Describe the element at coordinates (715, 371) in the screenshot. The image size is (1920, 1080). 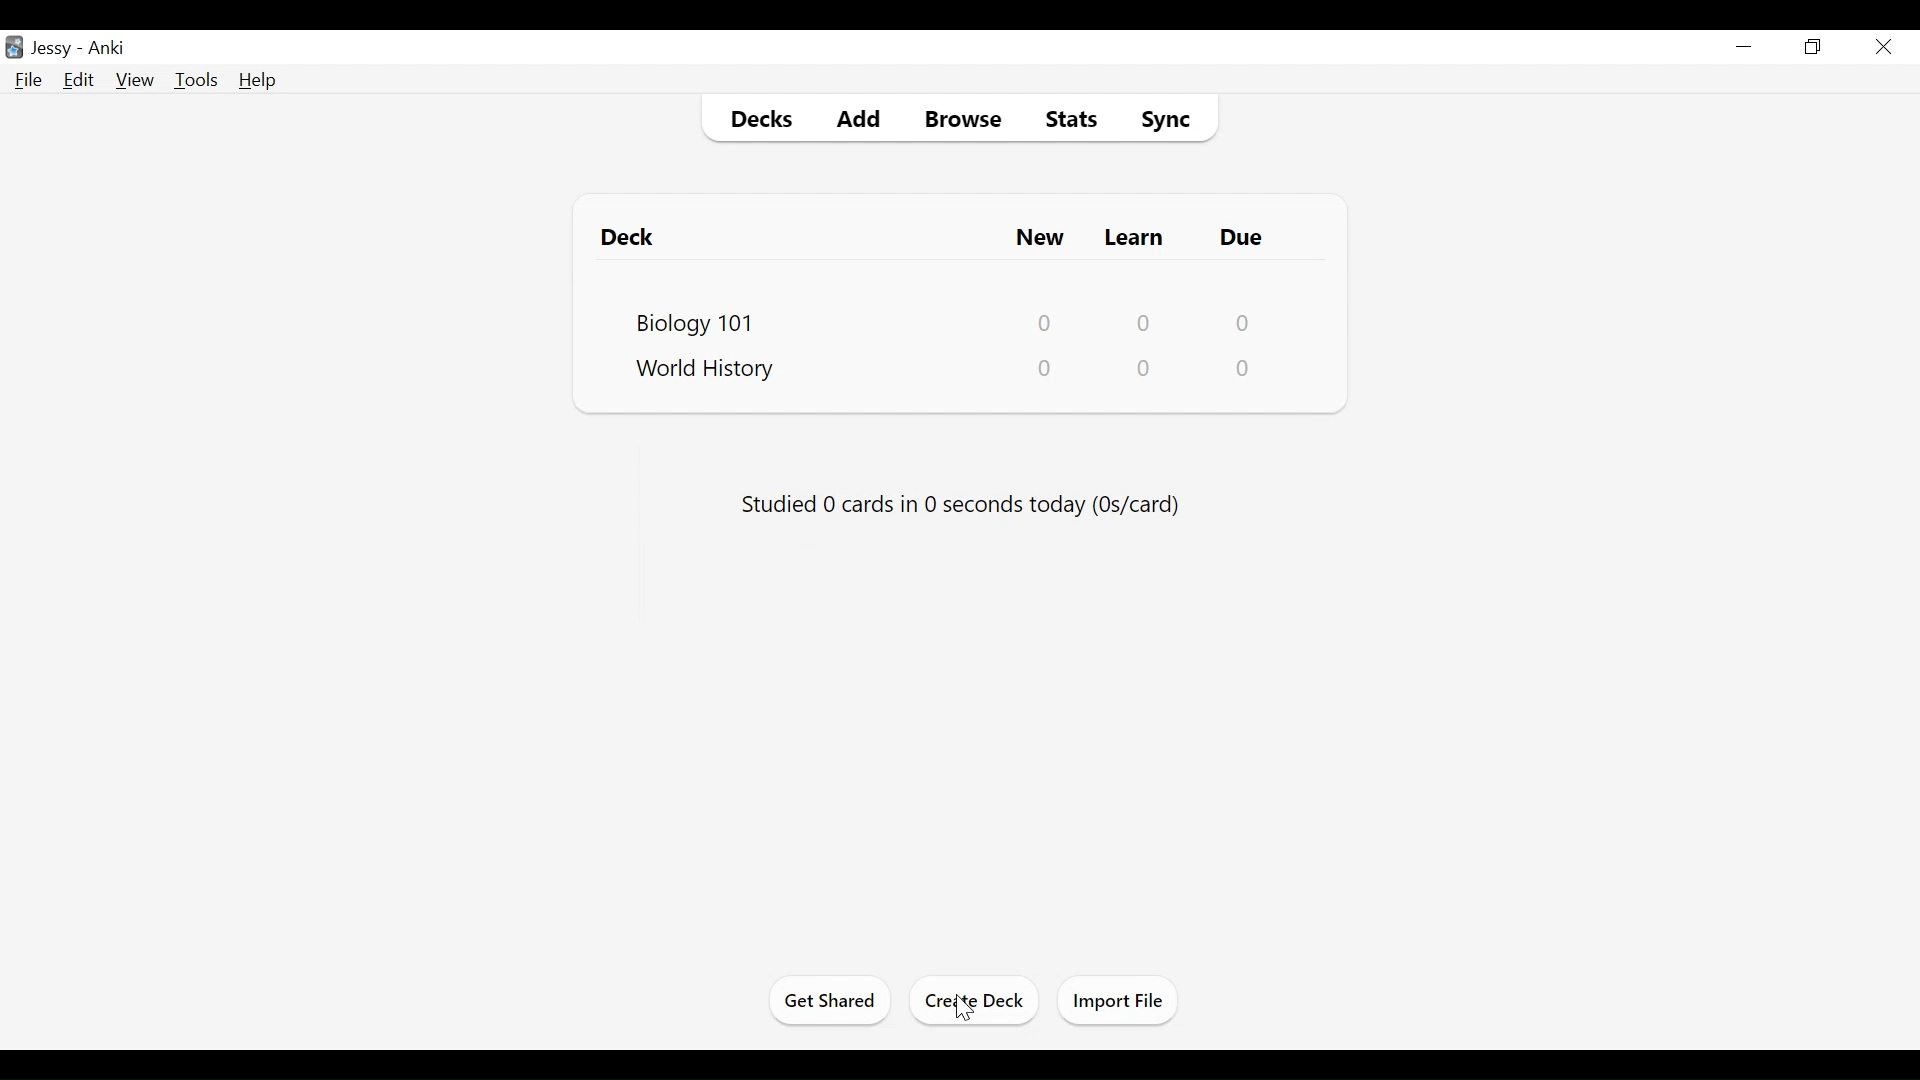
I see `World History` at that location.